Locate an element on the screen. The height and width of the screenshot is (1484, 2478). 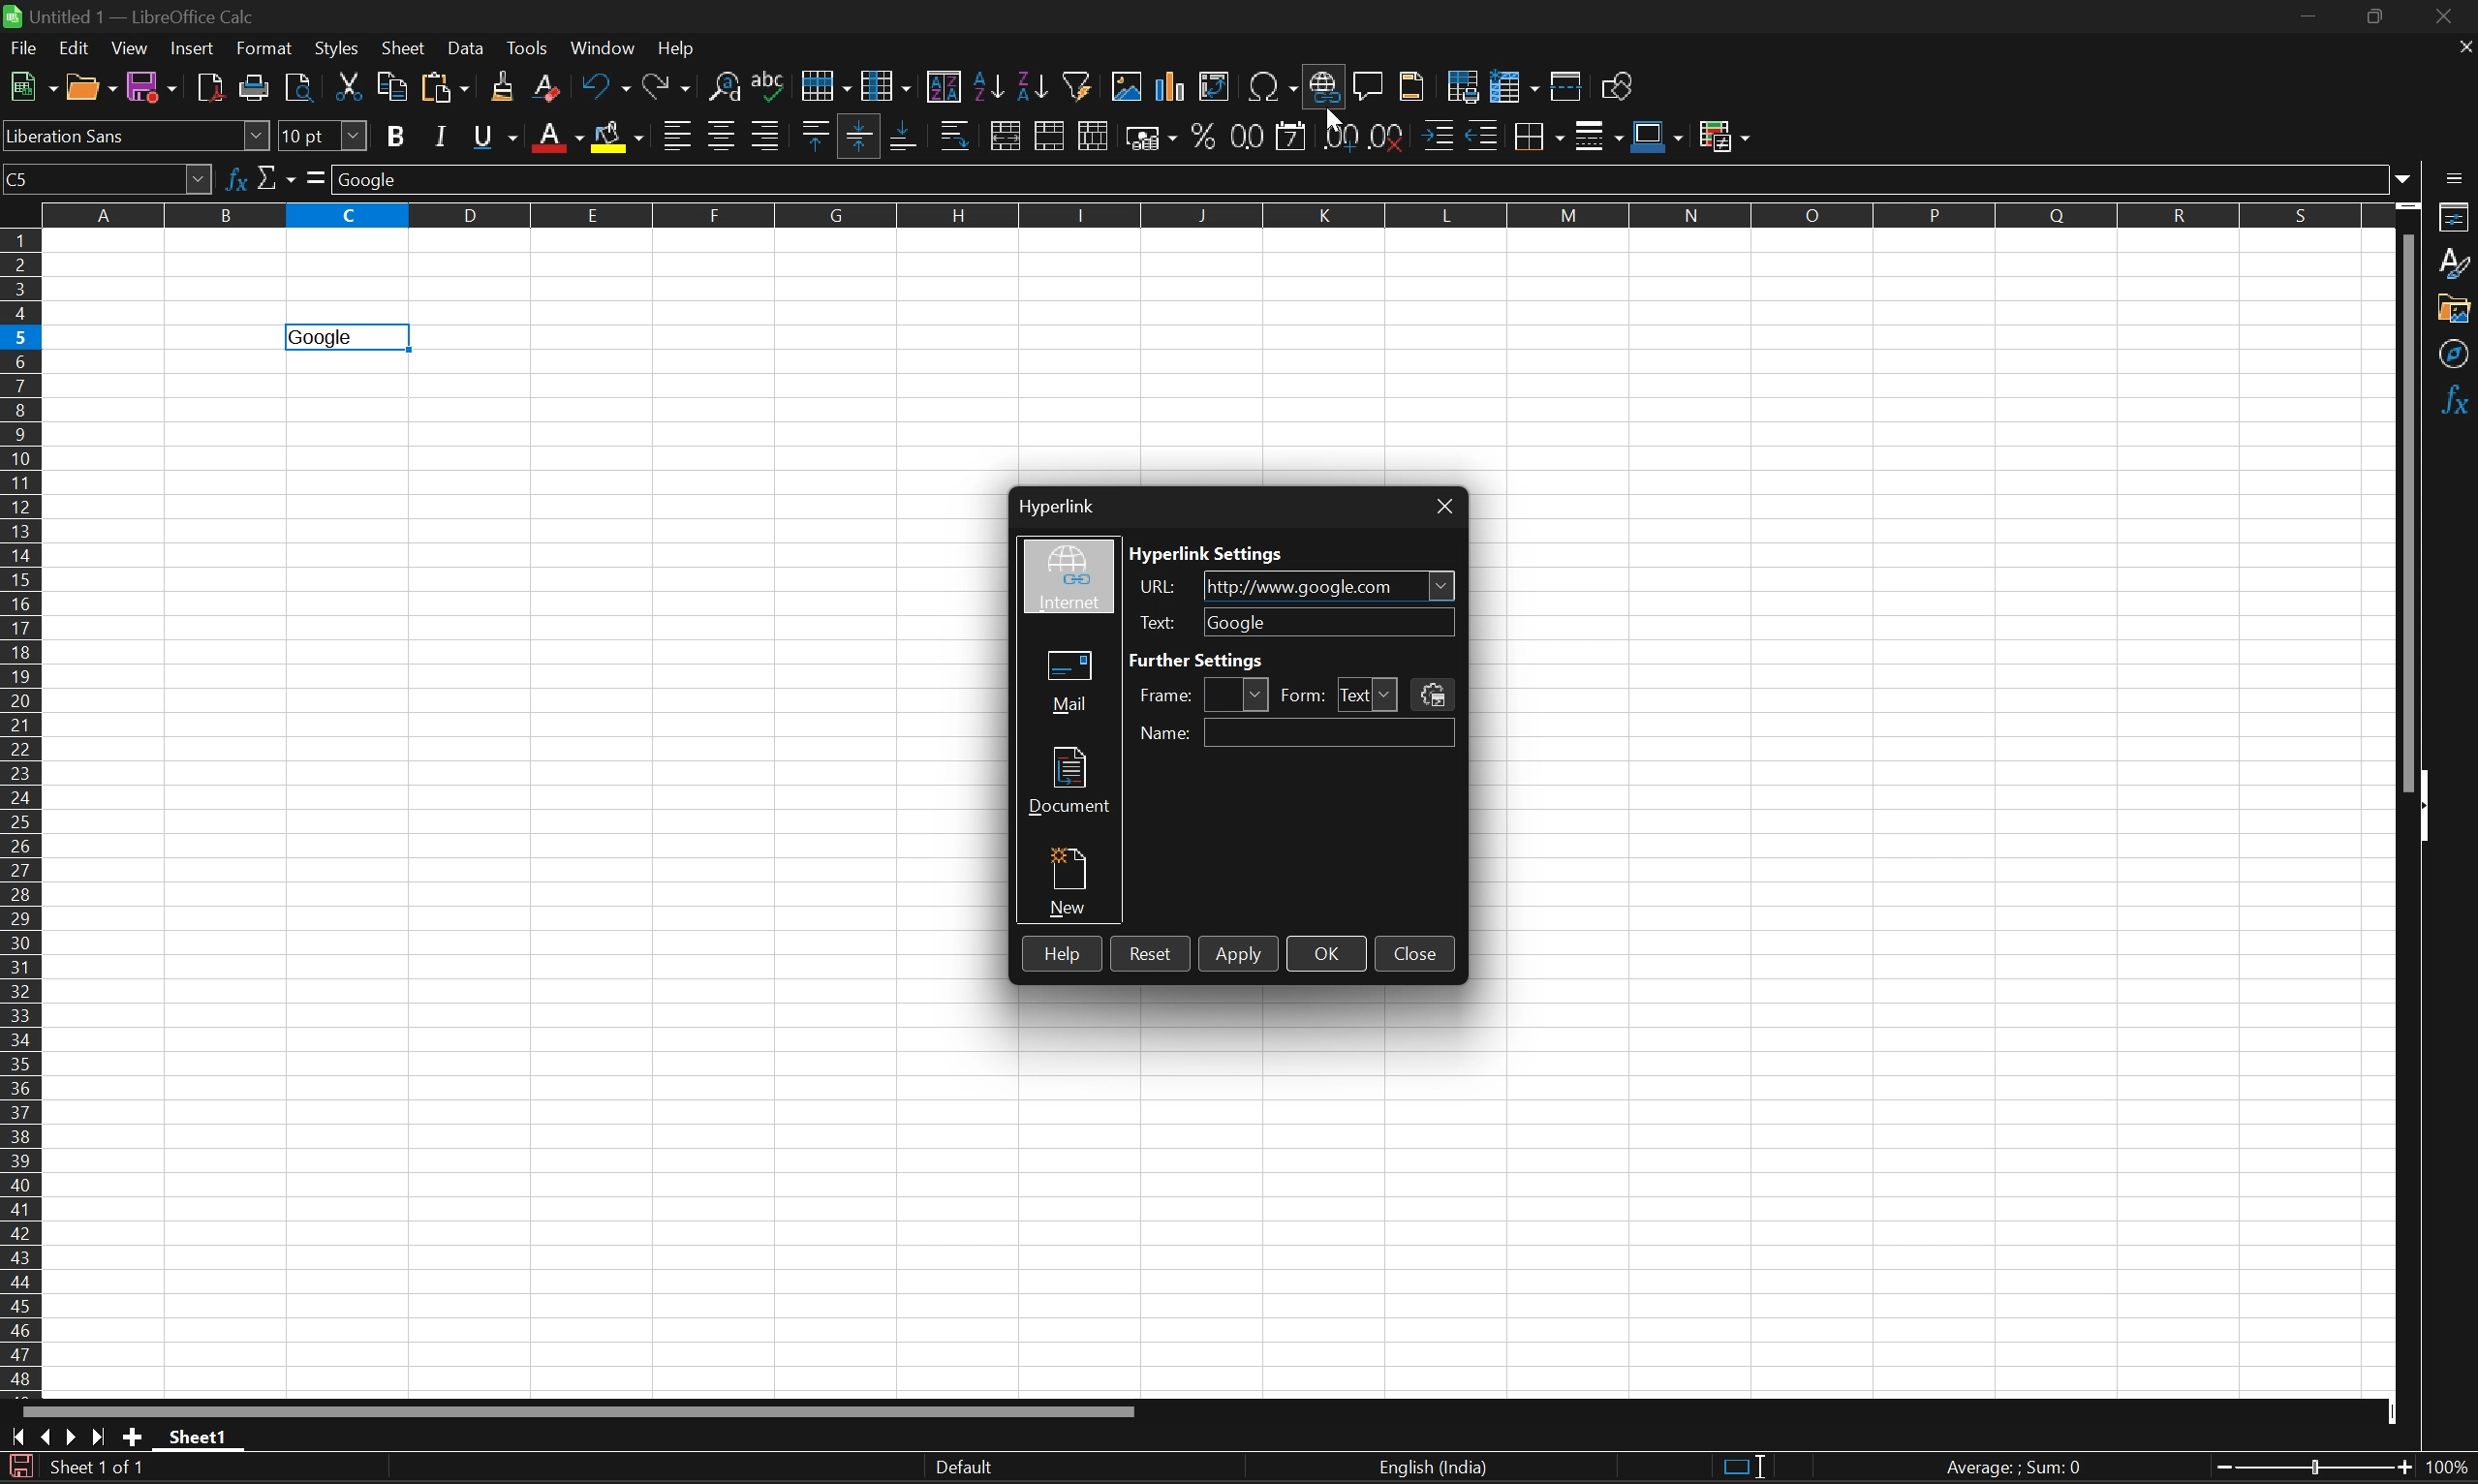
Frame: is located at coordinates (1167, 696).